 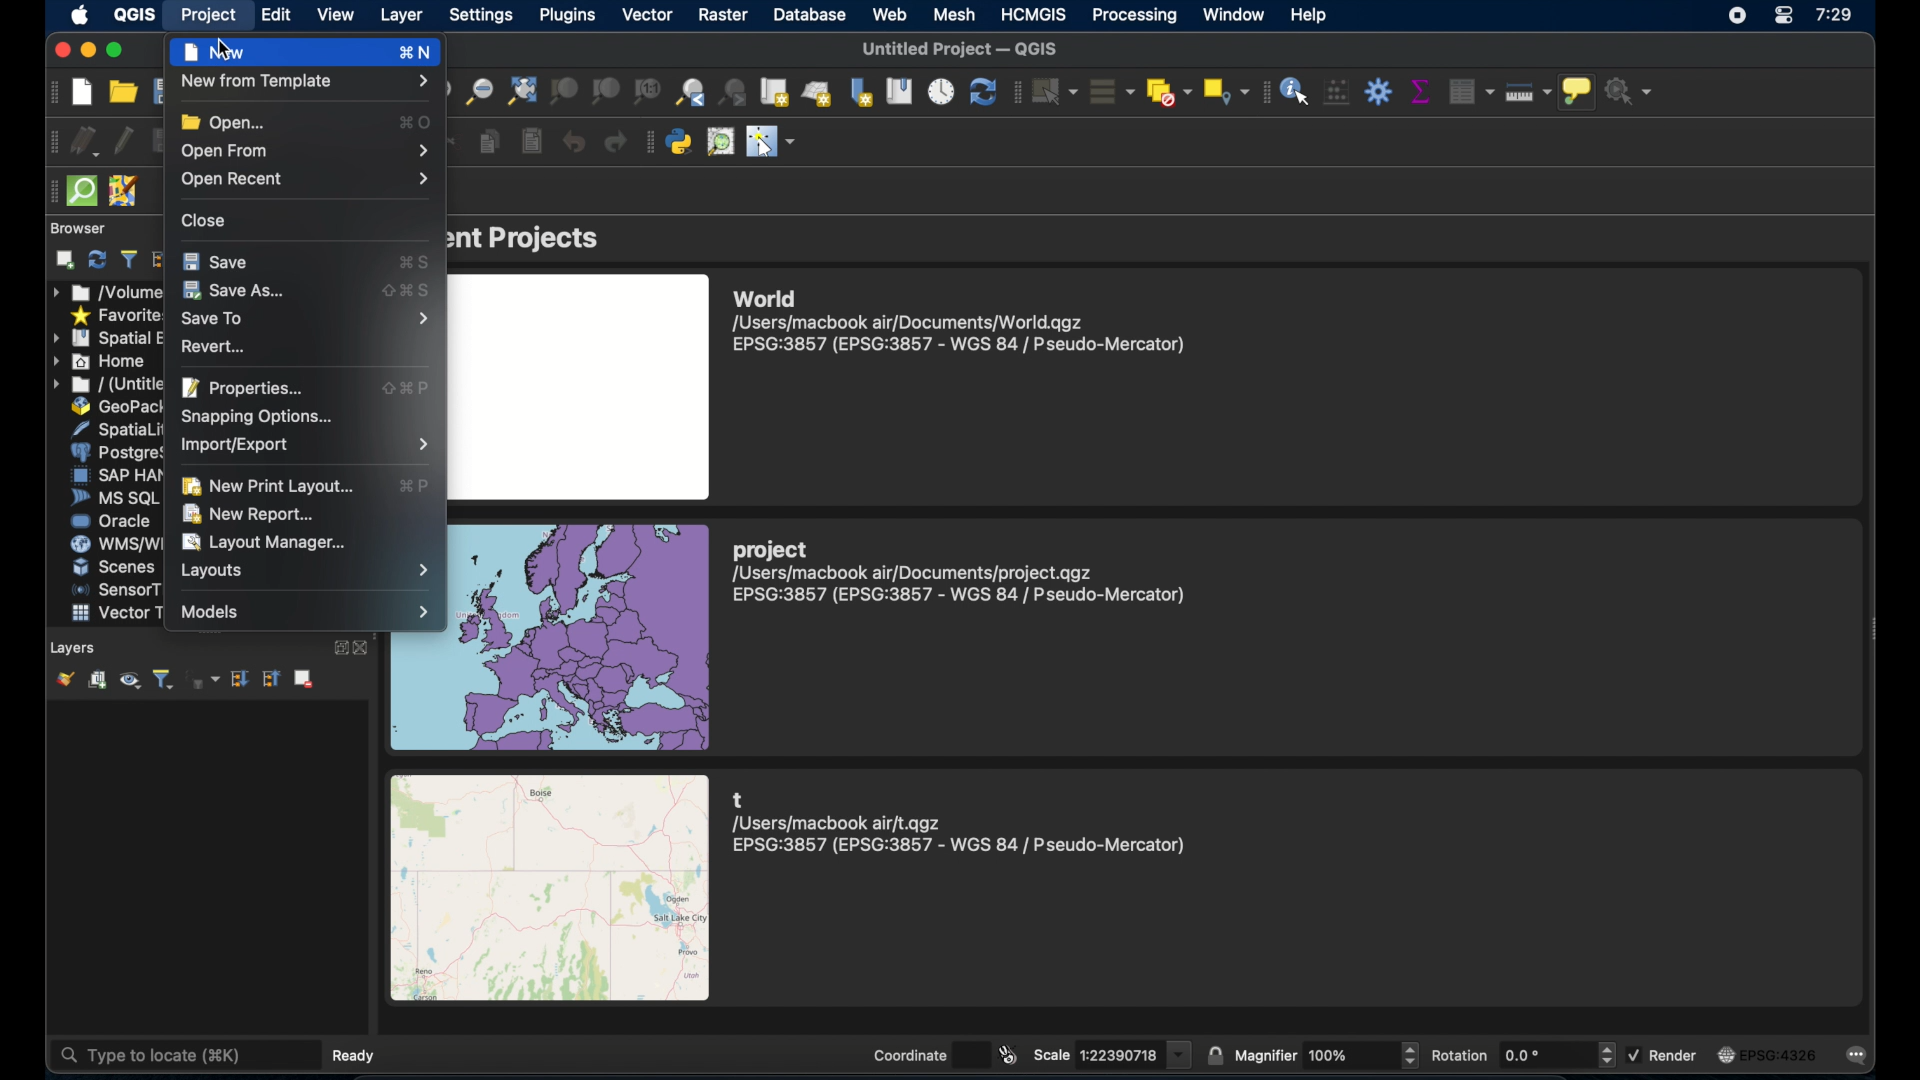 I want to click on layouts, so click(x=304, y=570).